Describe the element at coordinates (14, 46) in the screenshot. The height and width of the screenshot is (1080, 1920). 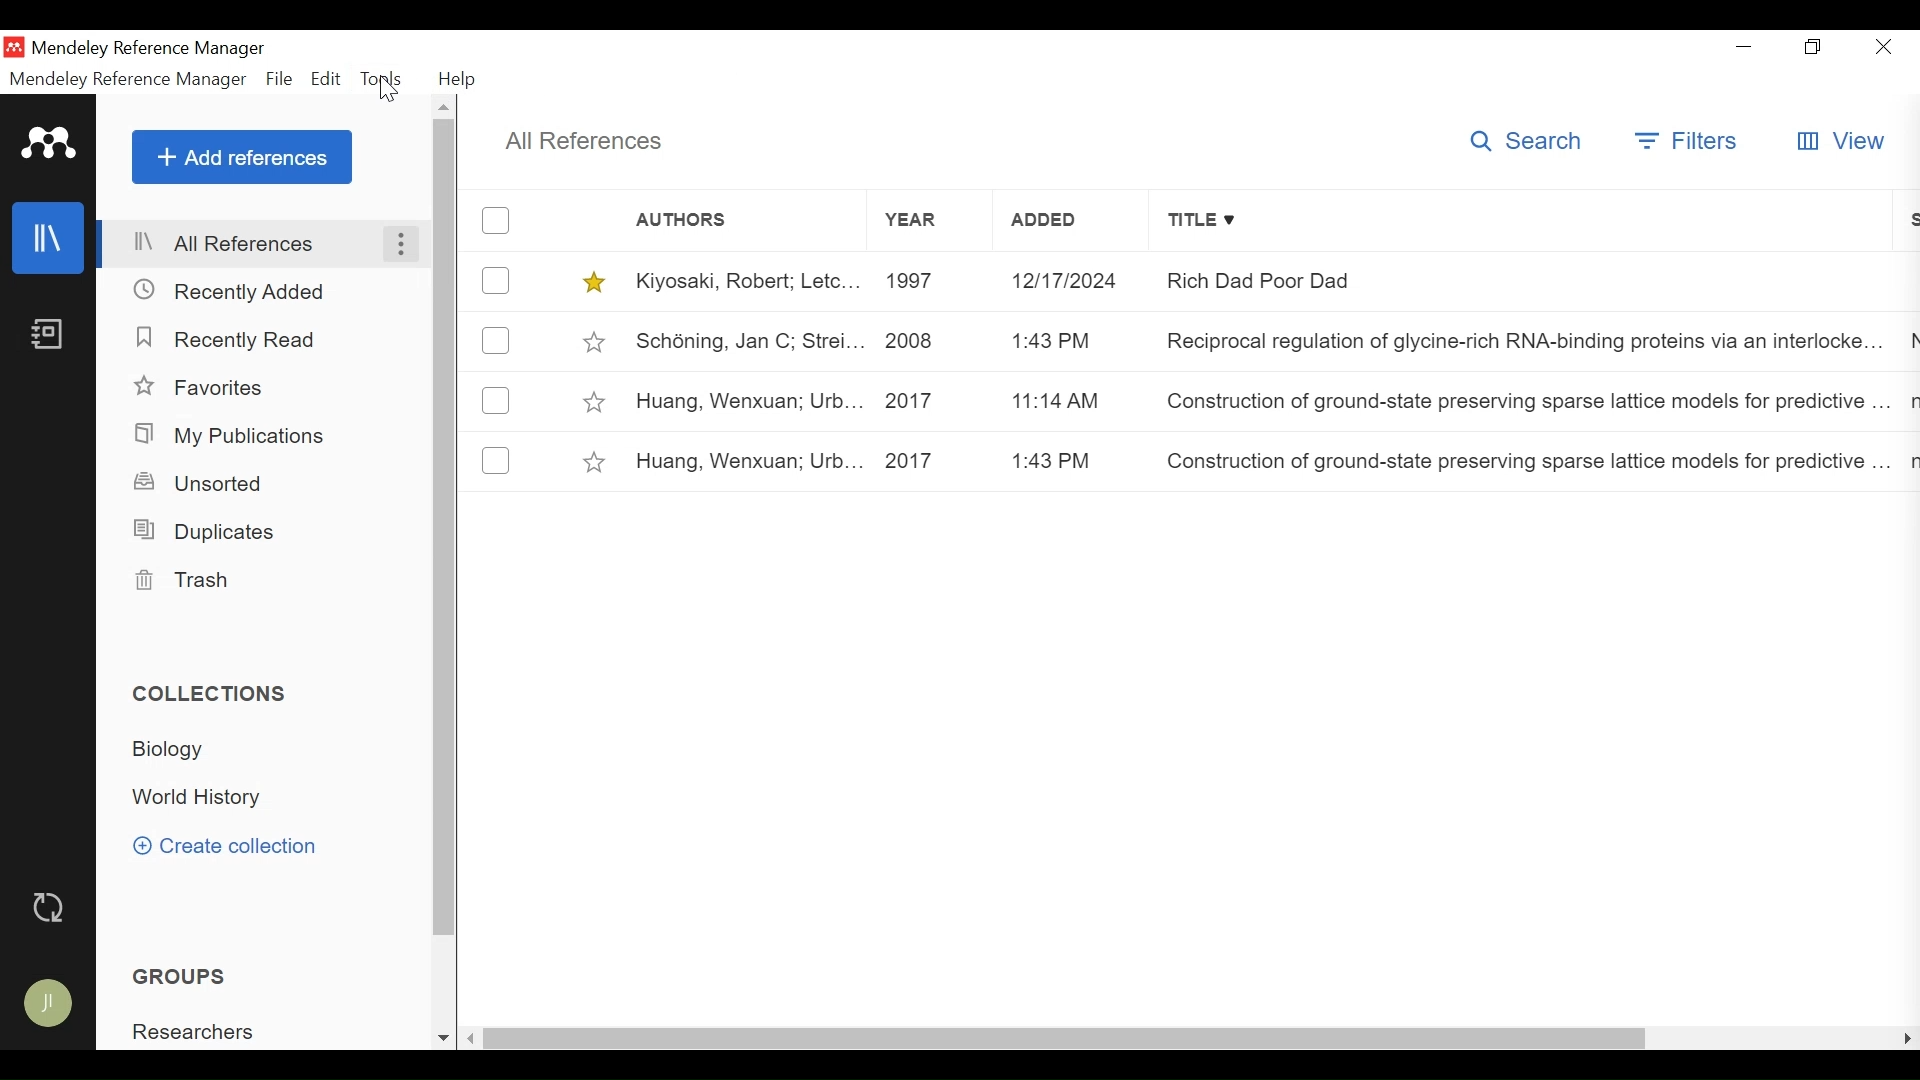
I see `Mendeley Desktop Icon` at that location.